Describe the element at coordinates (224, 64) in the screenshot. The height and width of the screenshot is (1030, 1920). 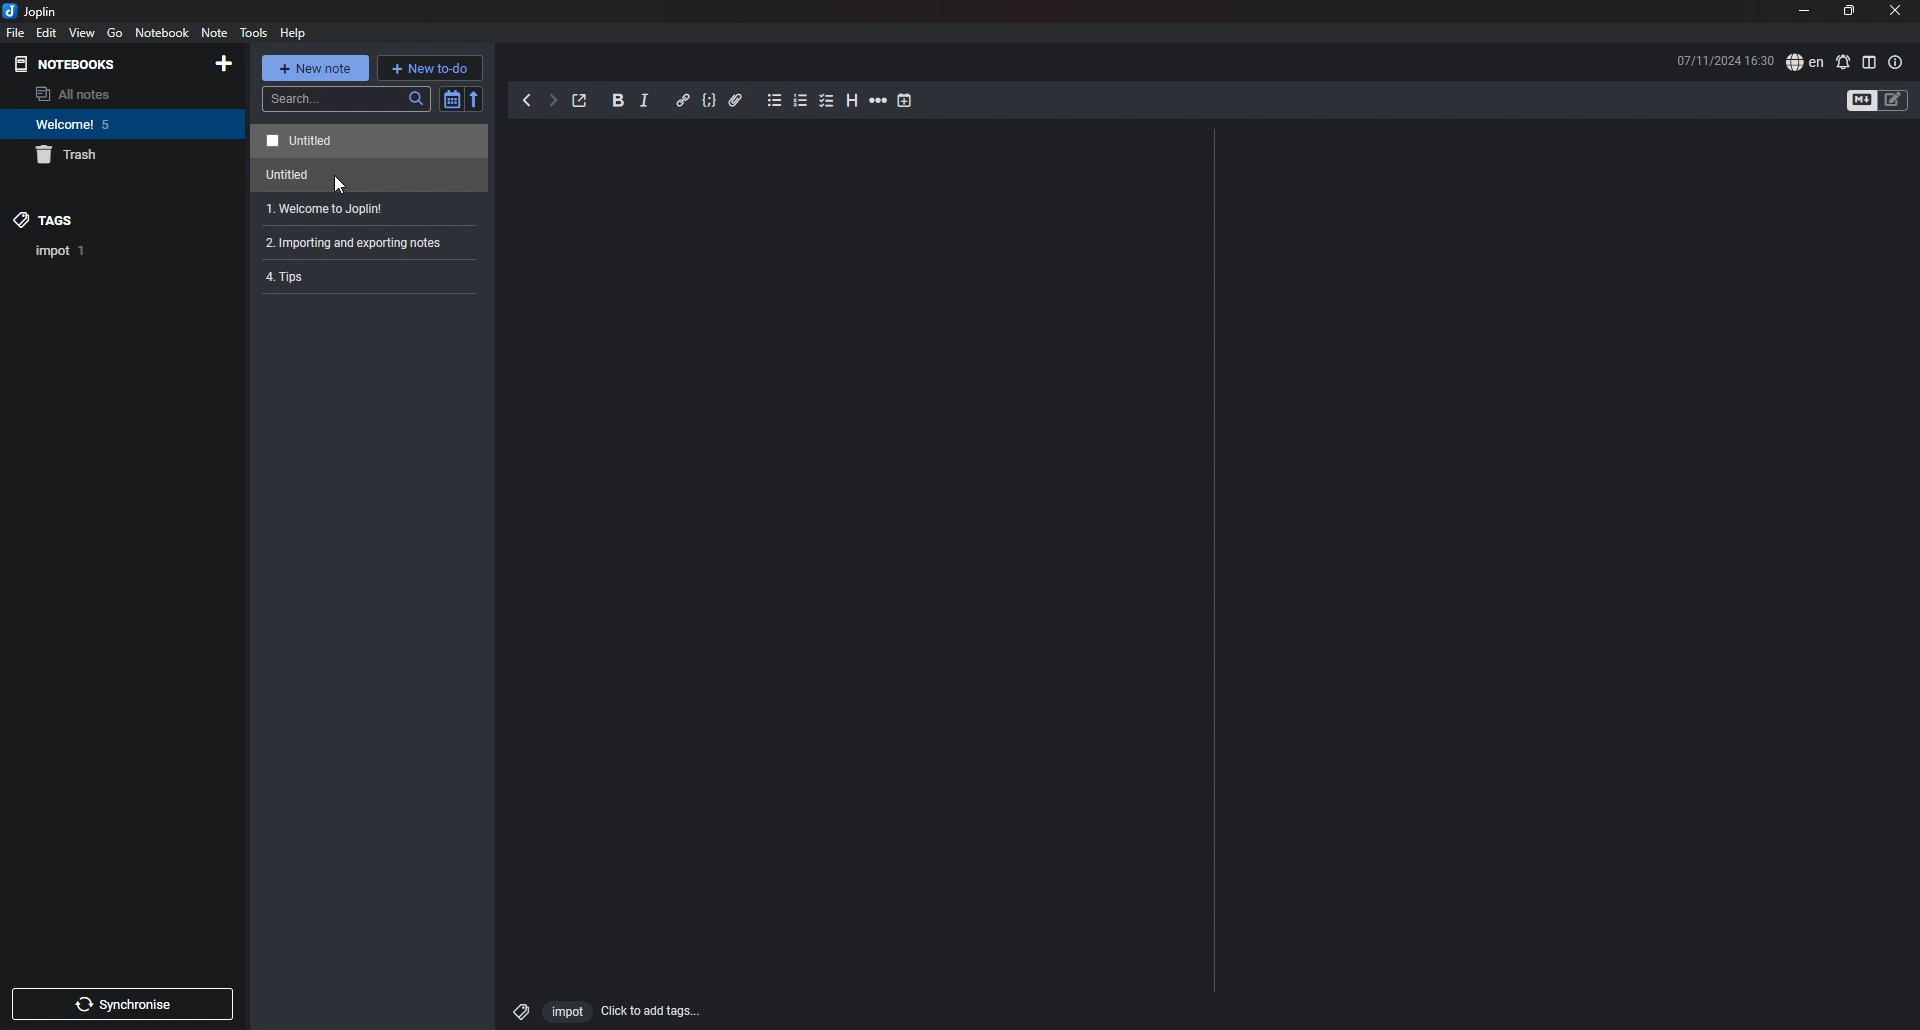
I see `add notebook` at that location.